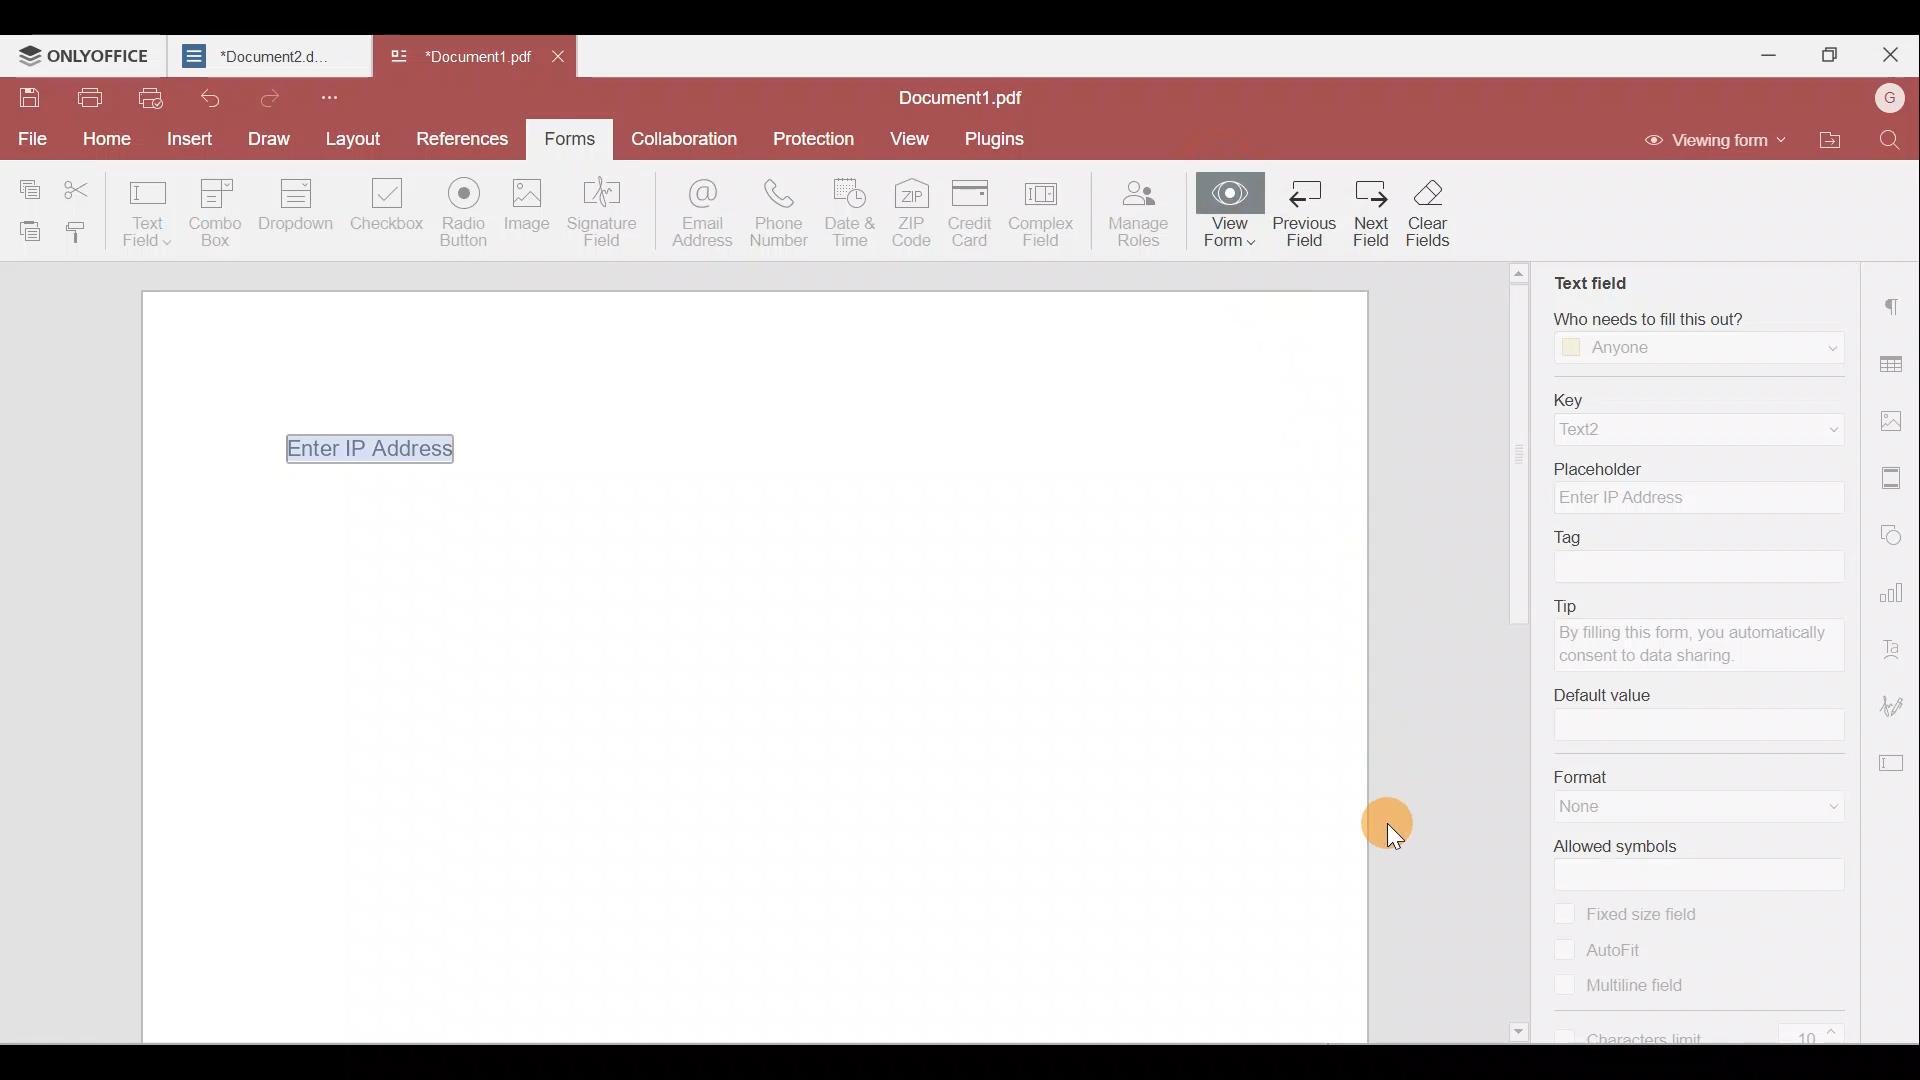 This screenshot has width=1920, height=1080. Describe the element at coordinates (187, 137) in the screenshot. I see `Insert` at that location.